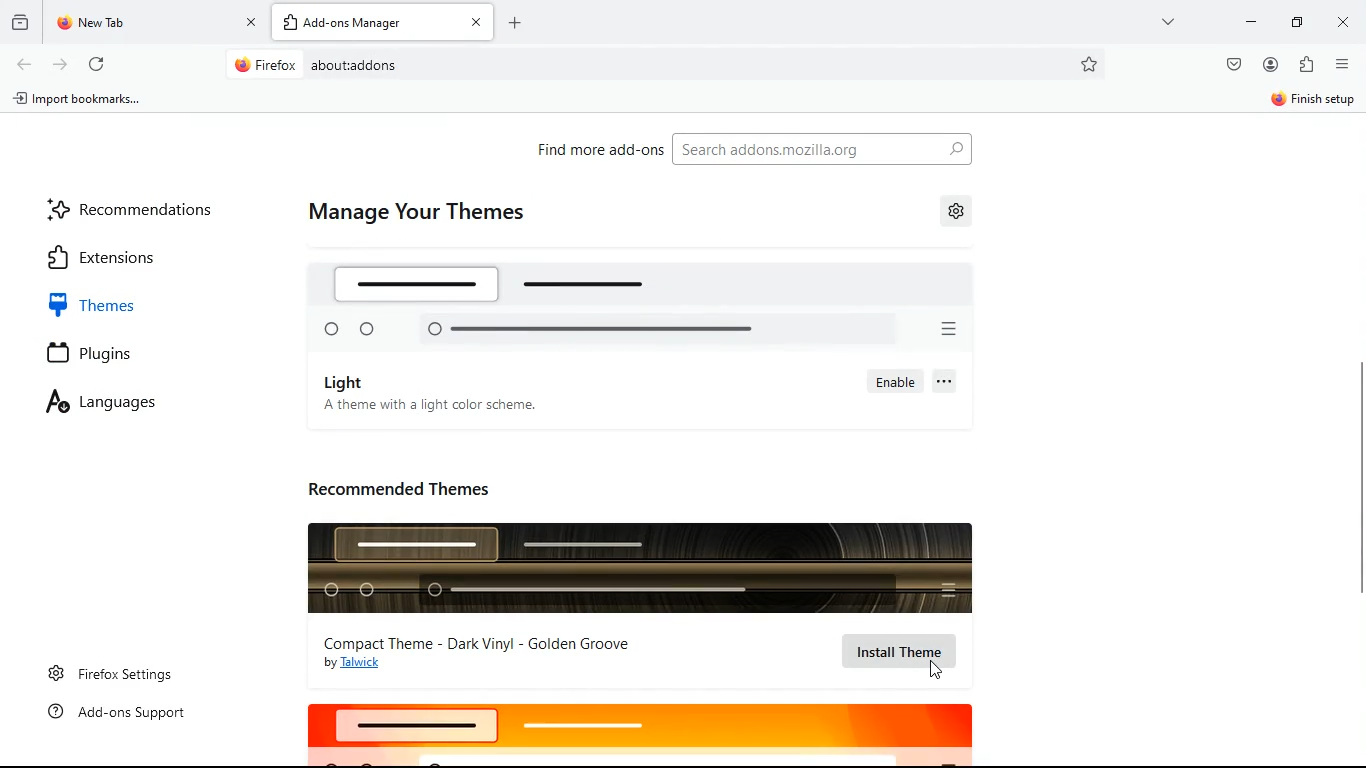 The image size is (1366, 768). What do you see at coordinates (948, 382) in the screenshot?
I see `more` at bounding box center [948, 382].